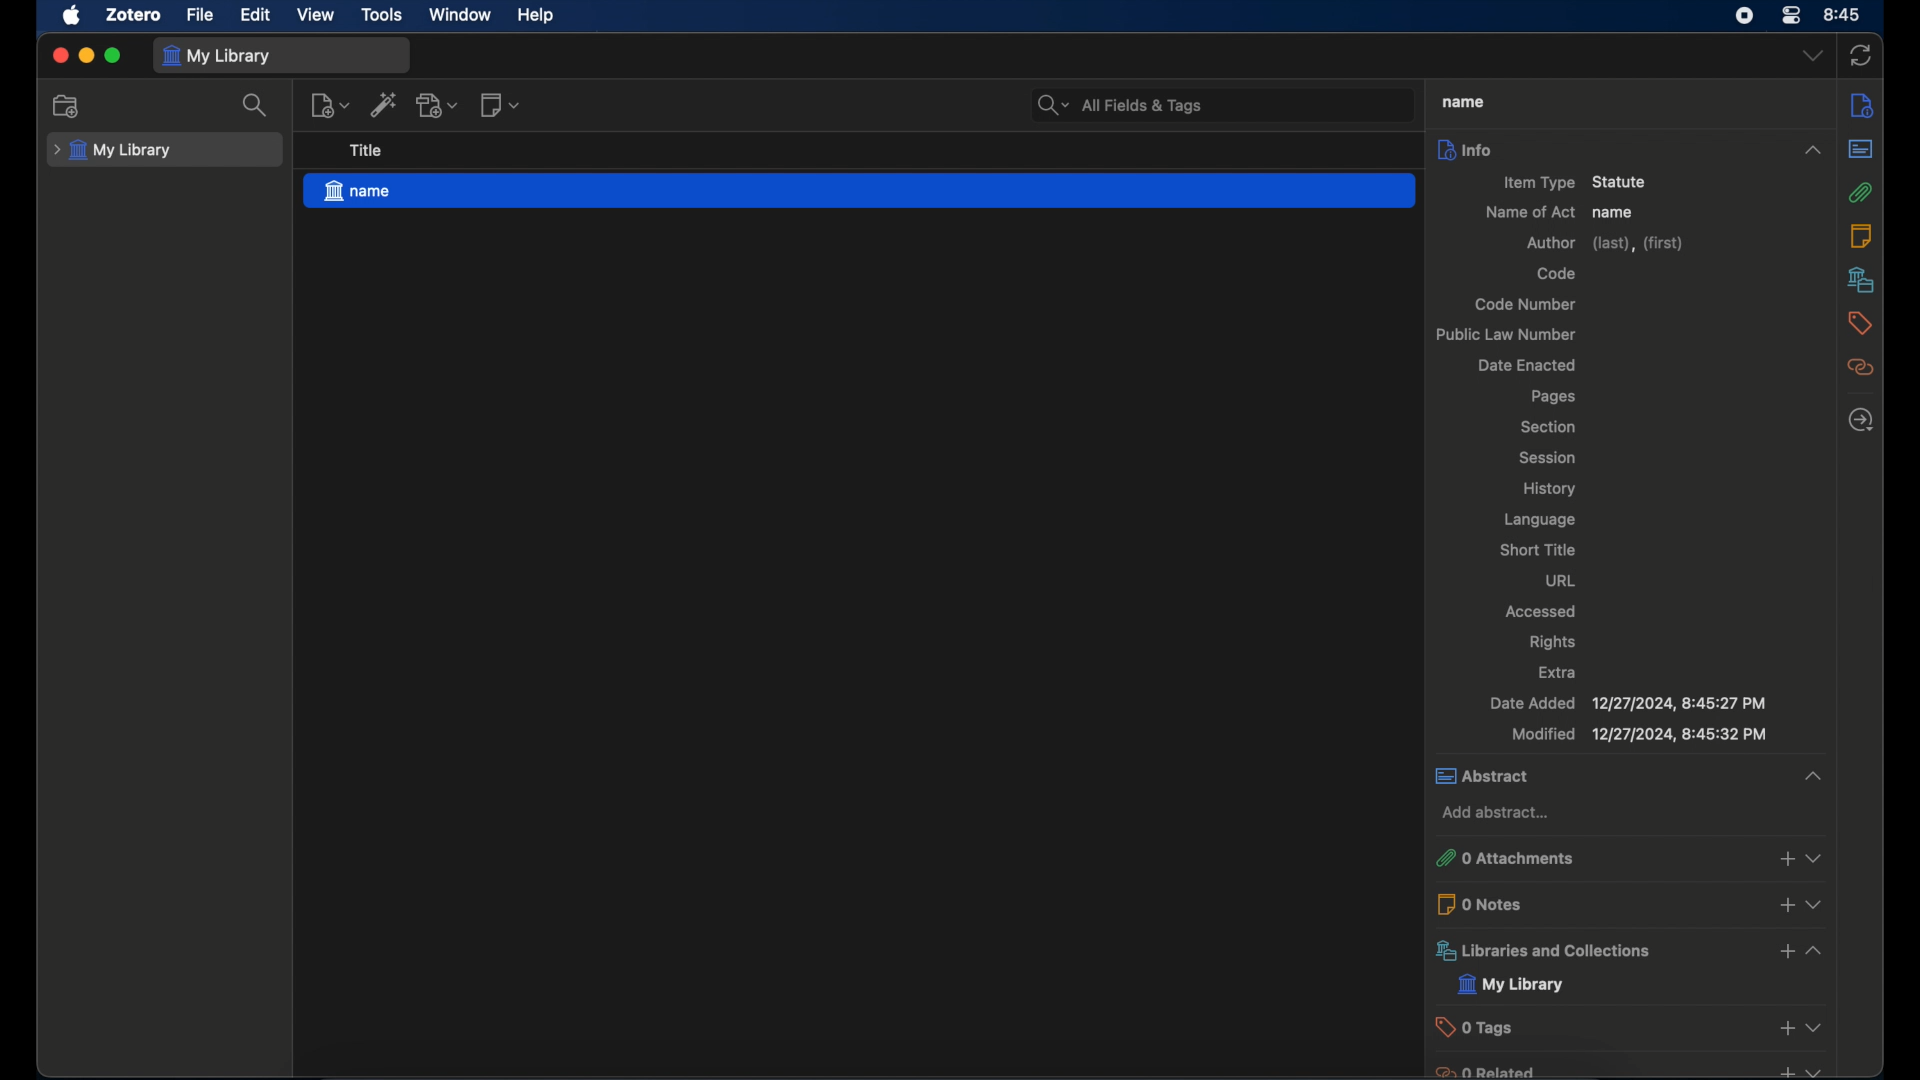  Describe the element at coordinates (131, 15) in the screenshot. I see `zotero` at that location.